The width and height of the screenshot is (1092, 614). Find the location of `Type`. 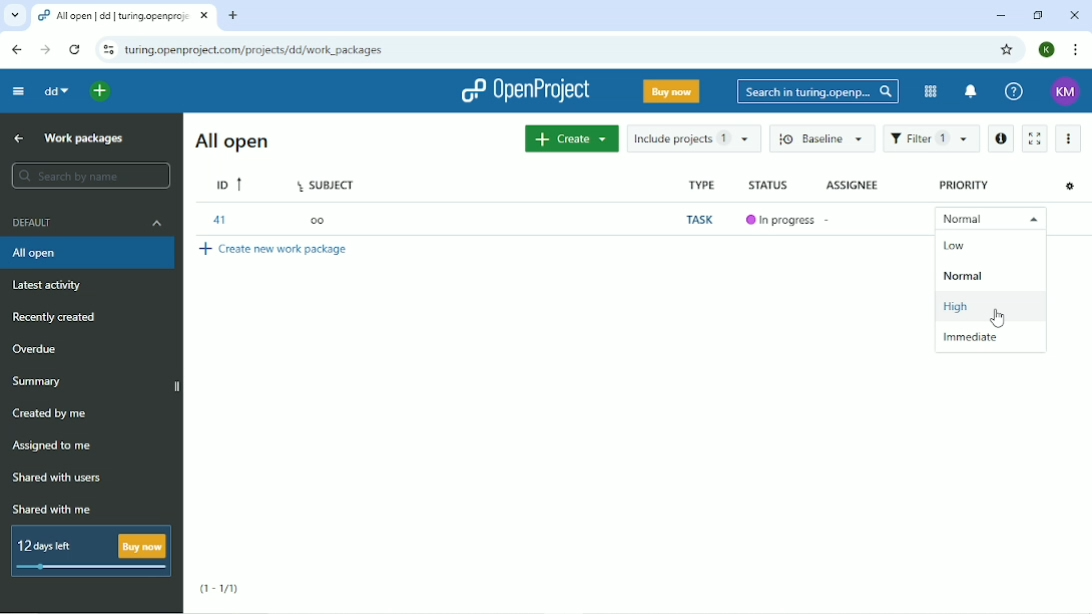

Type is located at coordinates (701, 184).